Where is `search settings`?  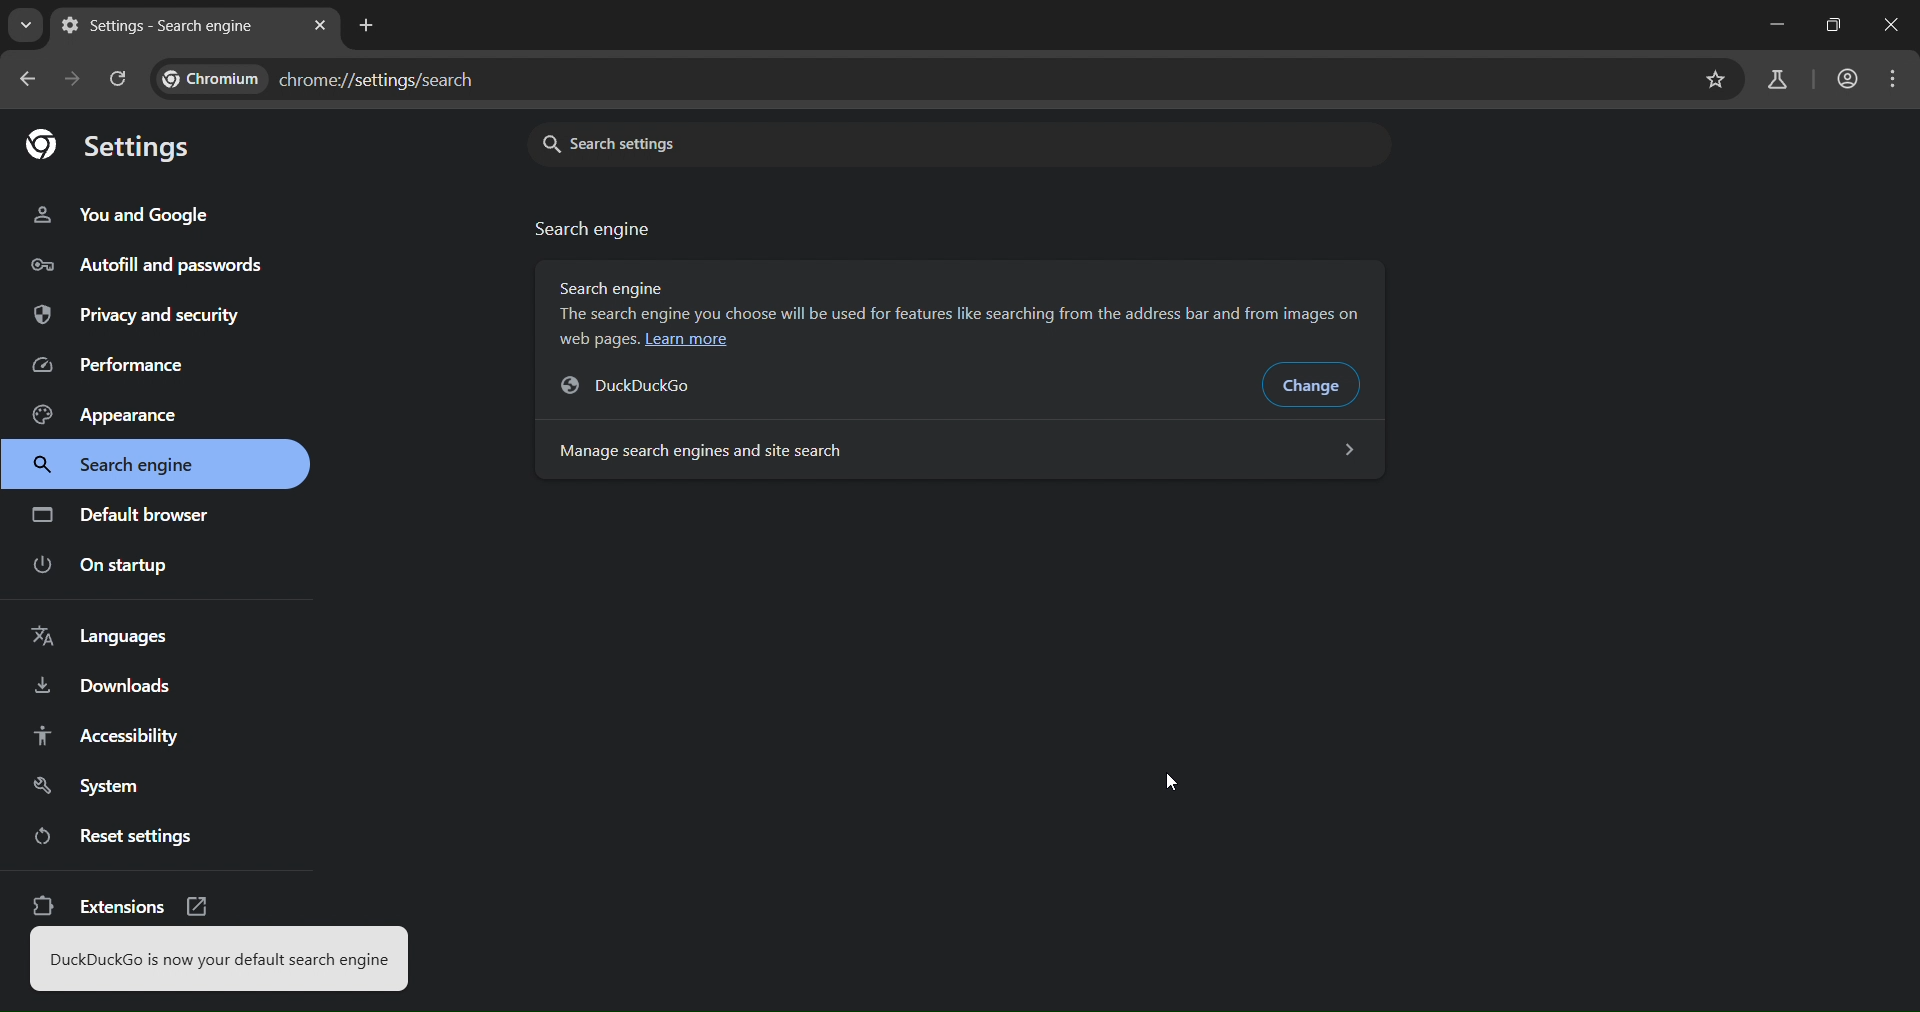
search settings is located at coordinates (770, 142).